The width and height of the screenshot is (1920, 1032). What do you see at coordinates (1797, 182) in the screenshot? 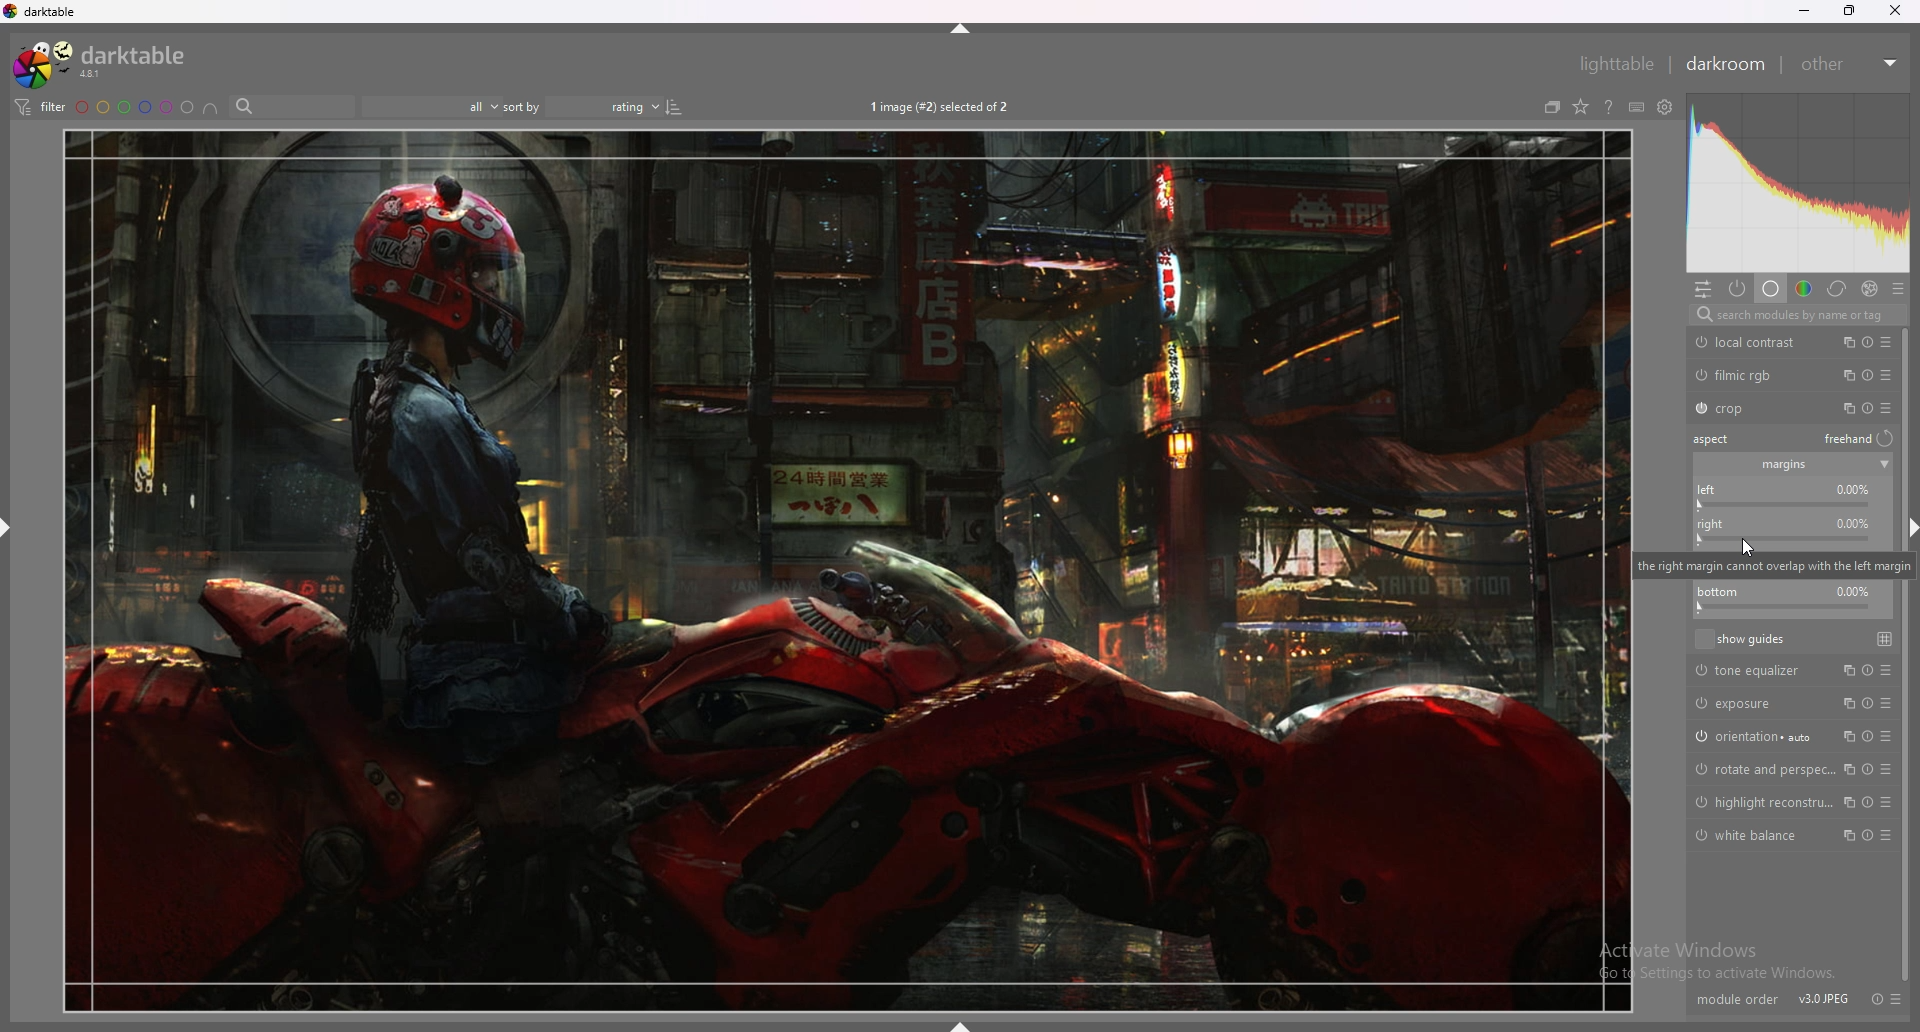
I see `heat map` at bounding box center [1797, 182].